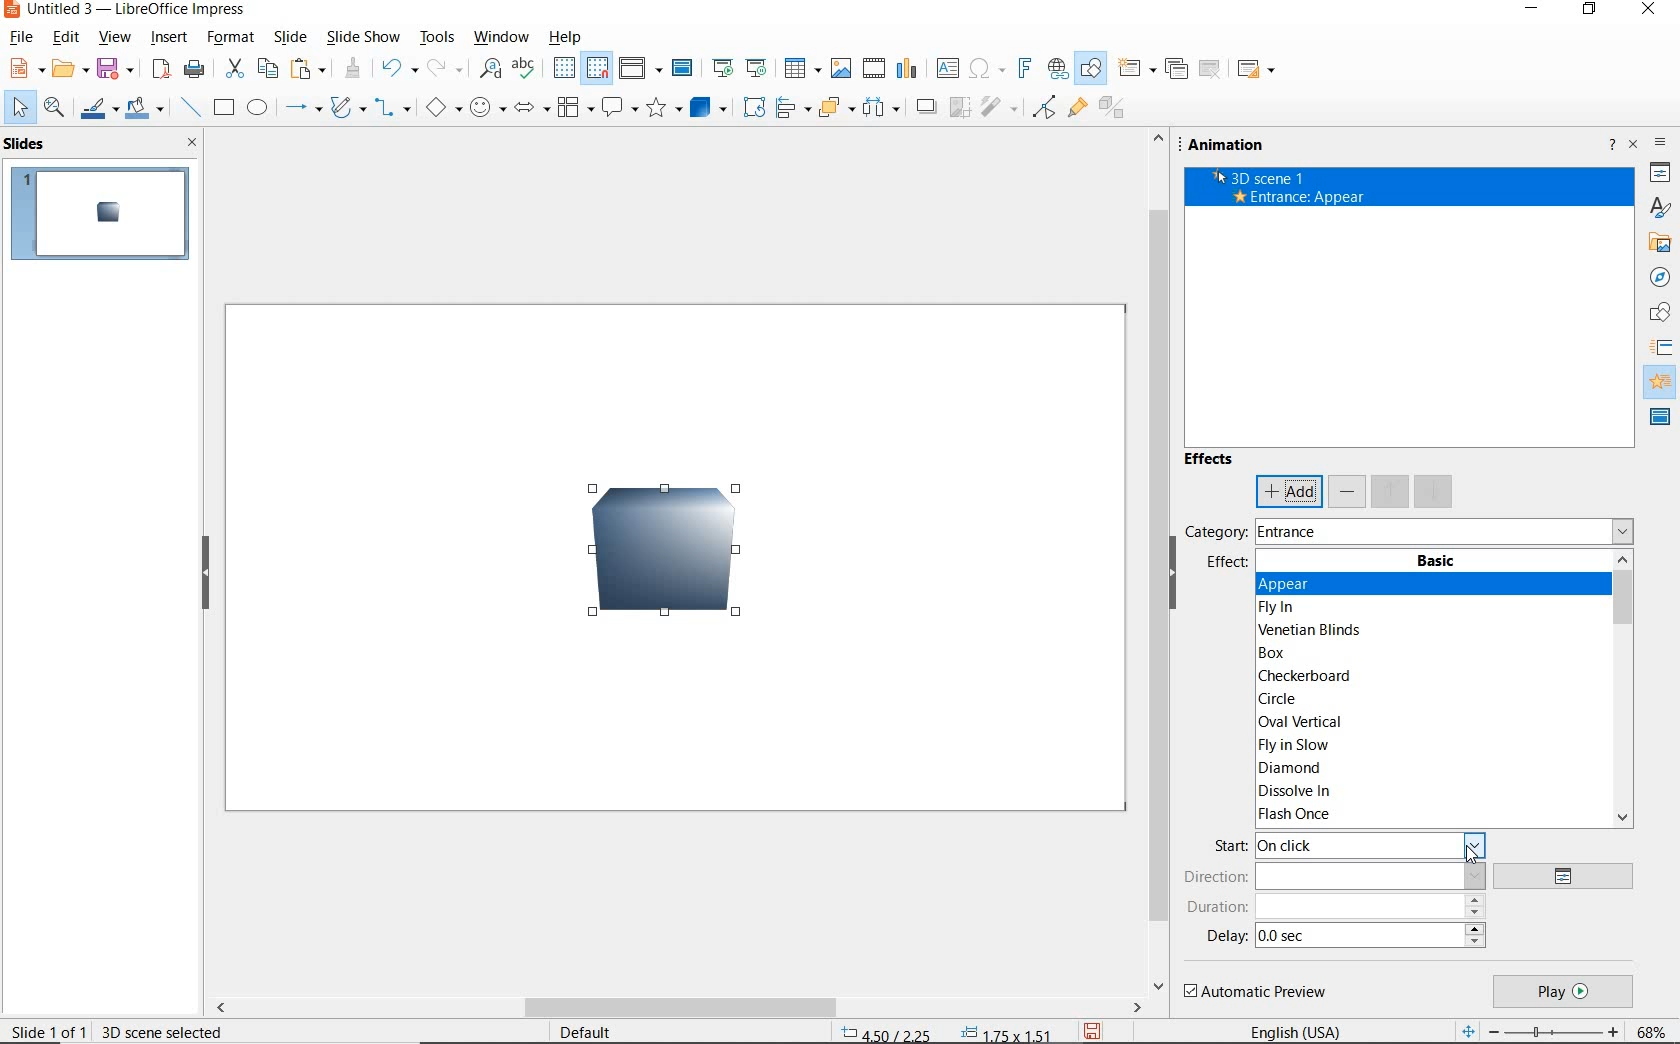 This screenshot has width=1680, height=1044. Describe the element at coordinates (1660, 175) in the screenshot. I see `PROPERTIES` at that location.